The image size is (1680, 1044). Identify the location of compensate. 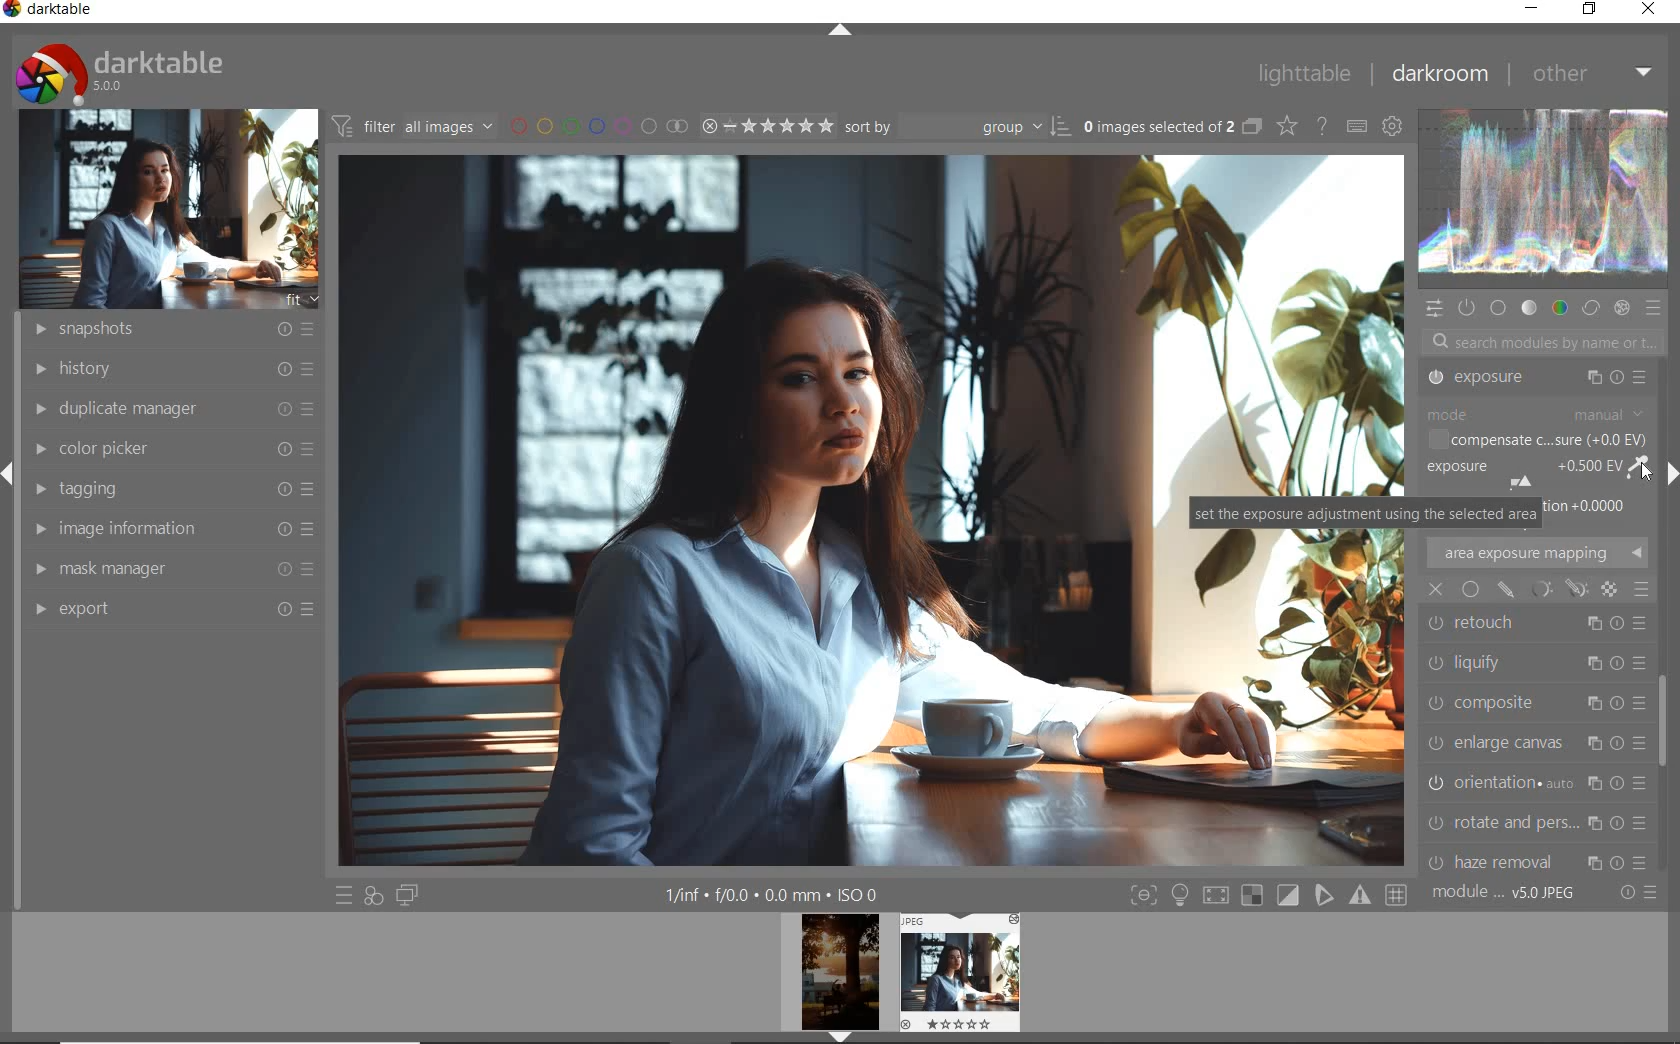
(1541, 437).